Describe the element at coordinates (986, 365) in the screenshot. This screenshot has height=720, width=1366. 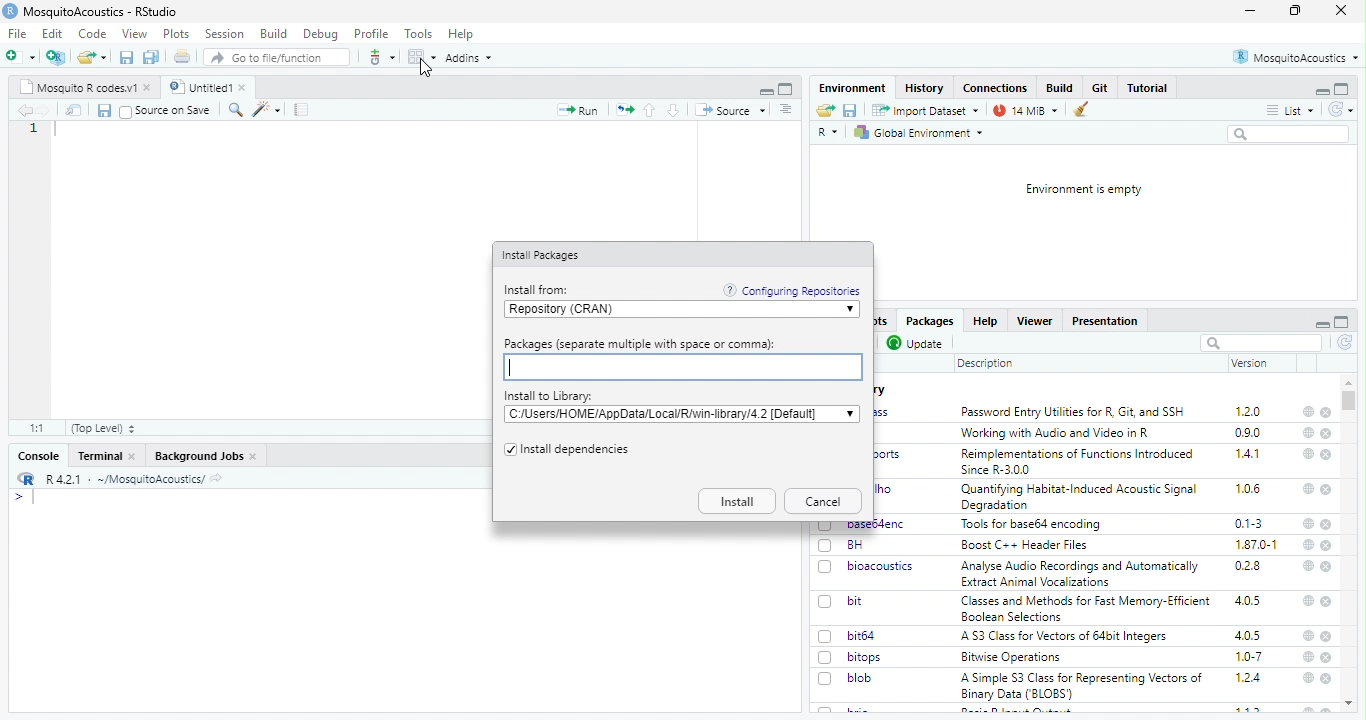
I see `Description` at that location.